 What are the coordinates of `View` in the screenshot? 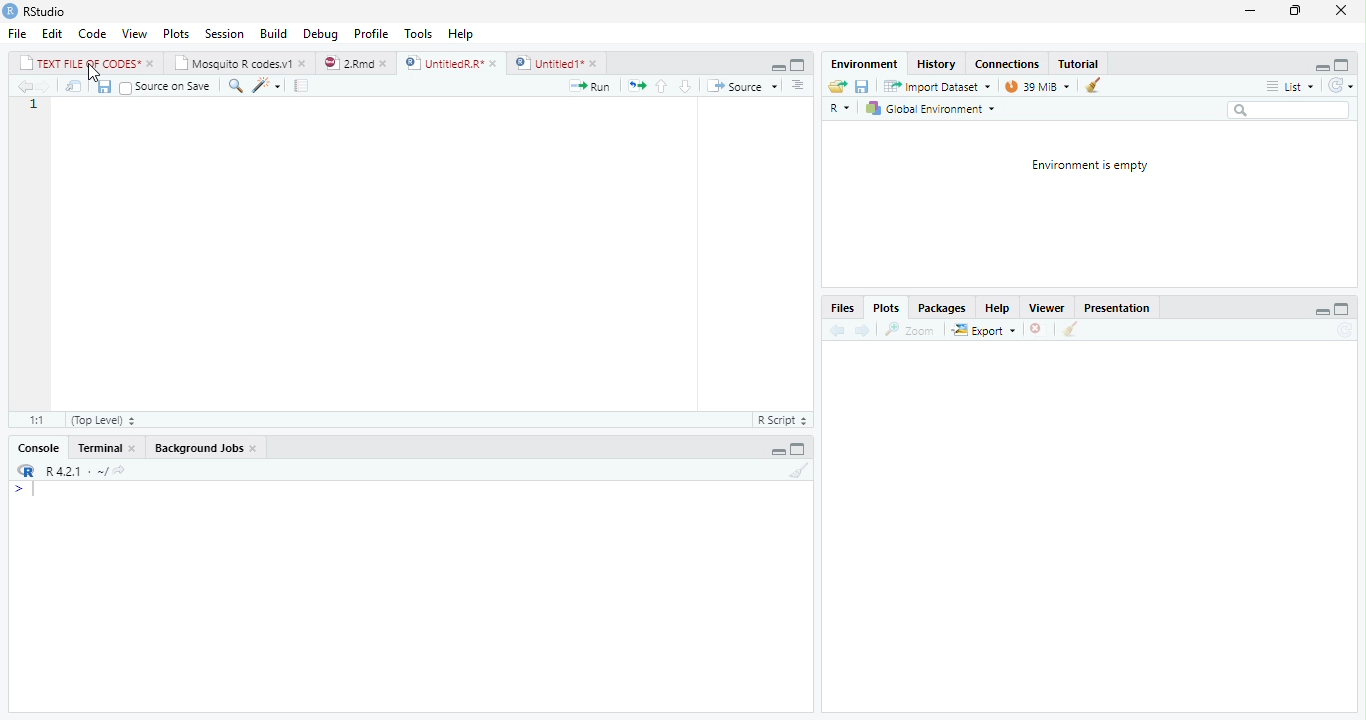 It's located at (134, 34).